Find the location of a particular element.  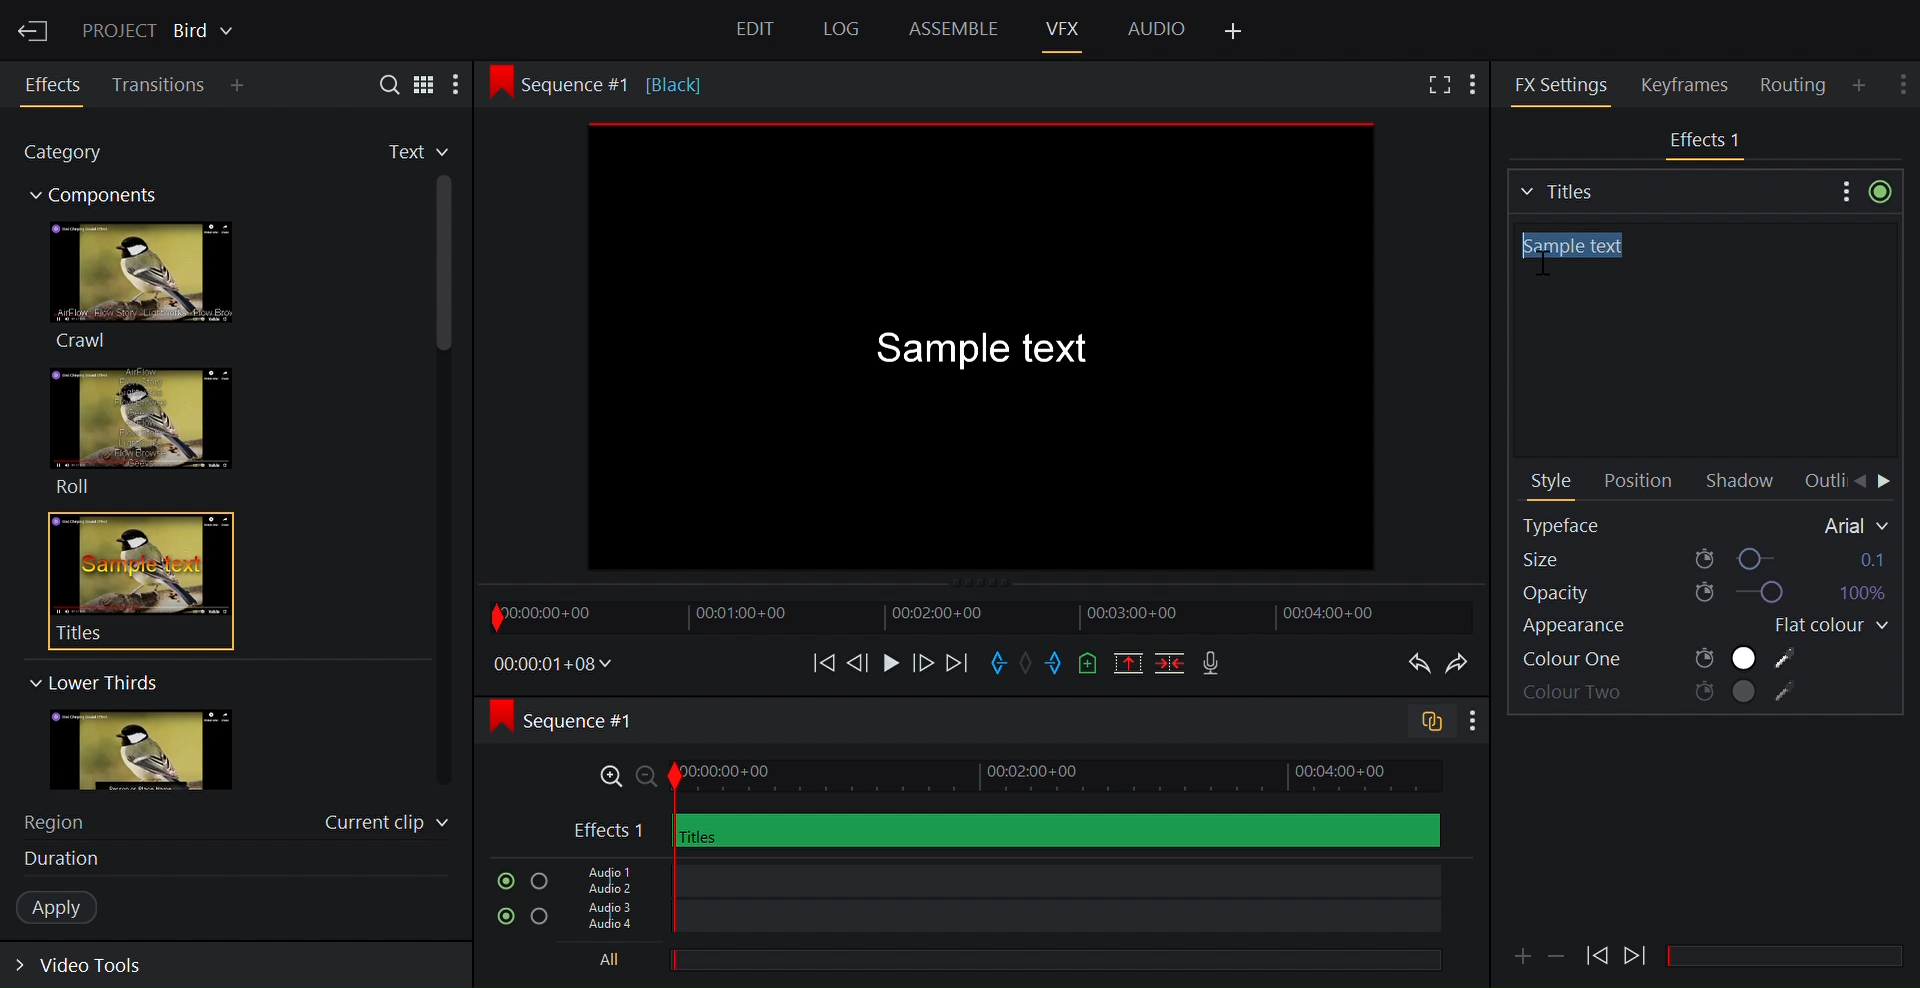

Routing is located at coordinates (1796, 85).